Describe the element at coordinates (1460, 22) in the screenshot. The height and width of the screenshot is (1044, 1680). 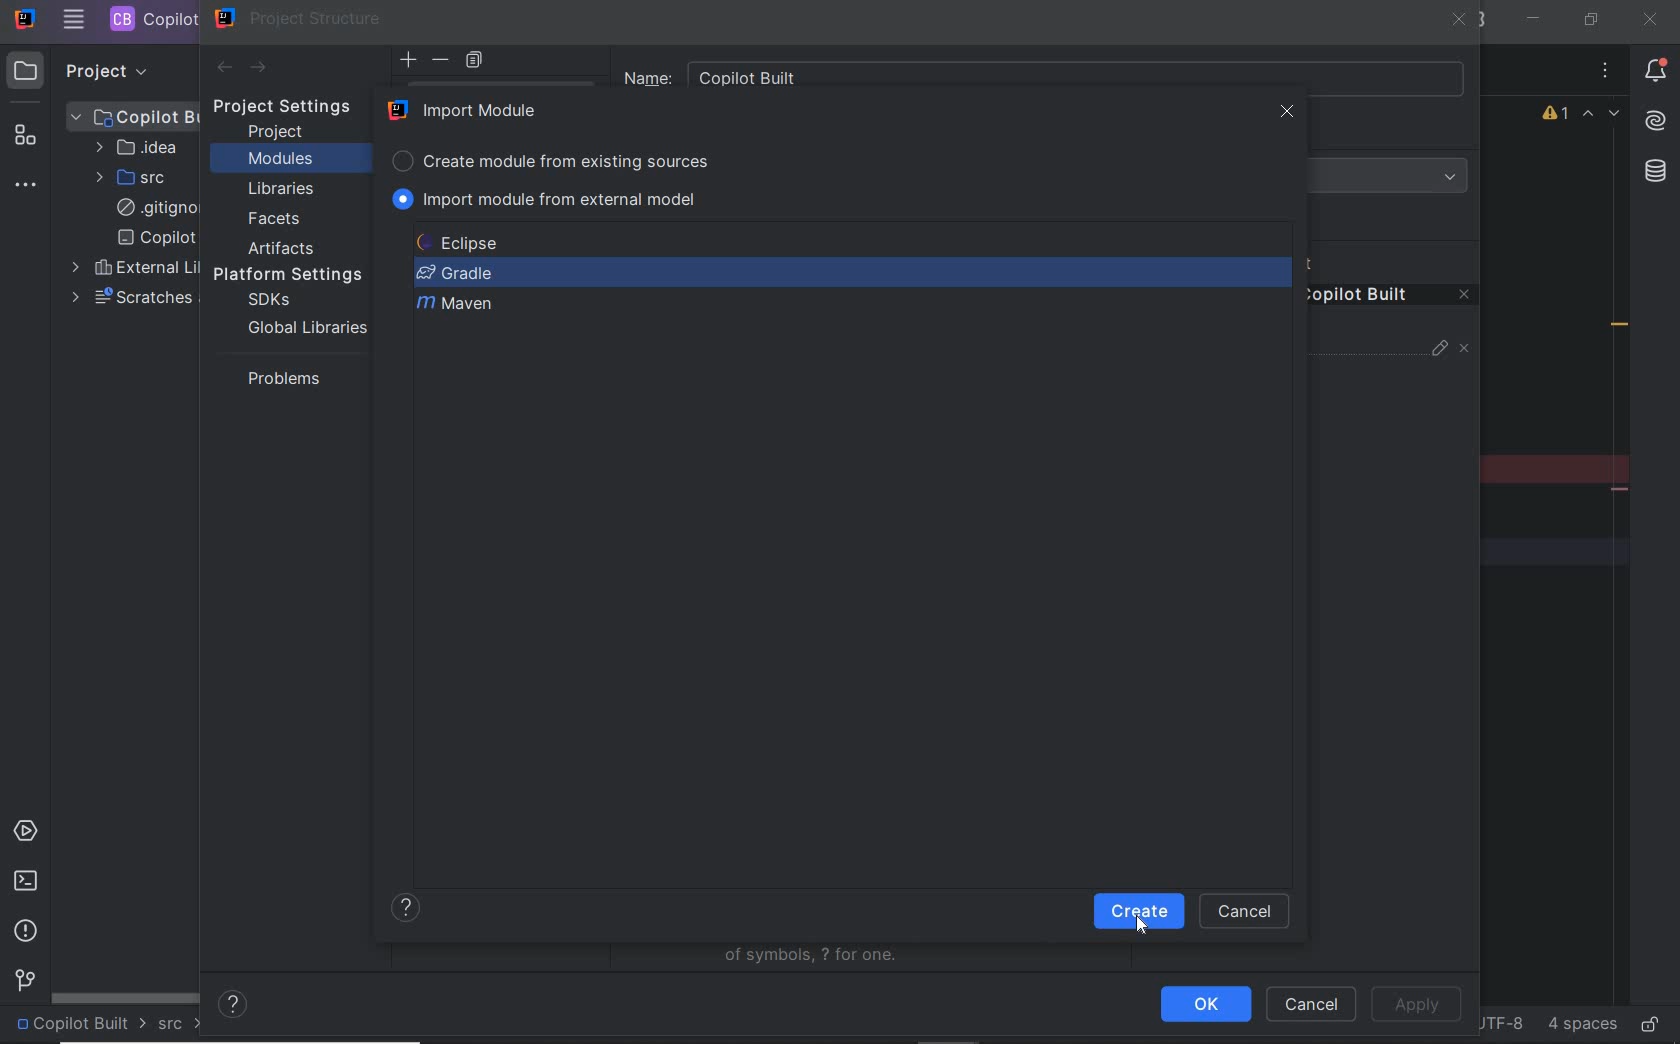
I see `close` at that location.